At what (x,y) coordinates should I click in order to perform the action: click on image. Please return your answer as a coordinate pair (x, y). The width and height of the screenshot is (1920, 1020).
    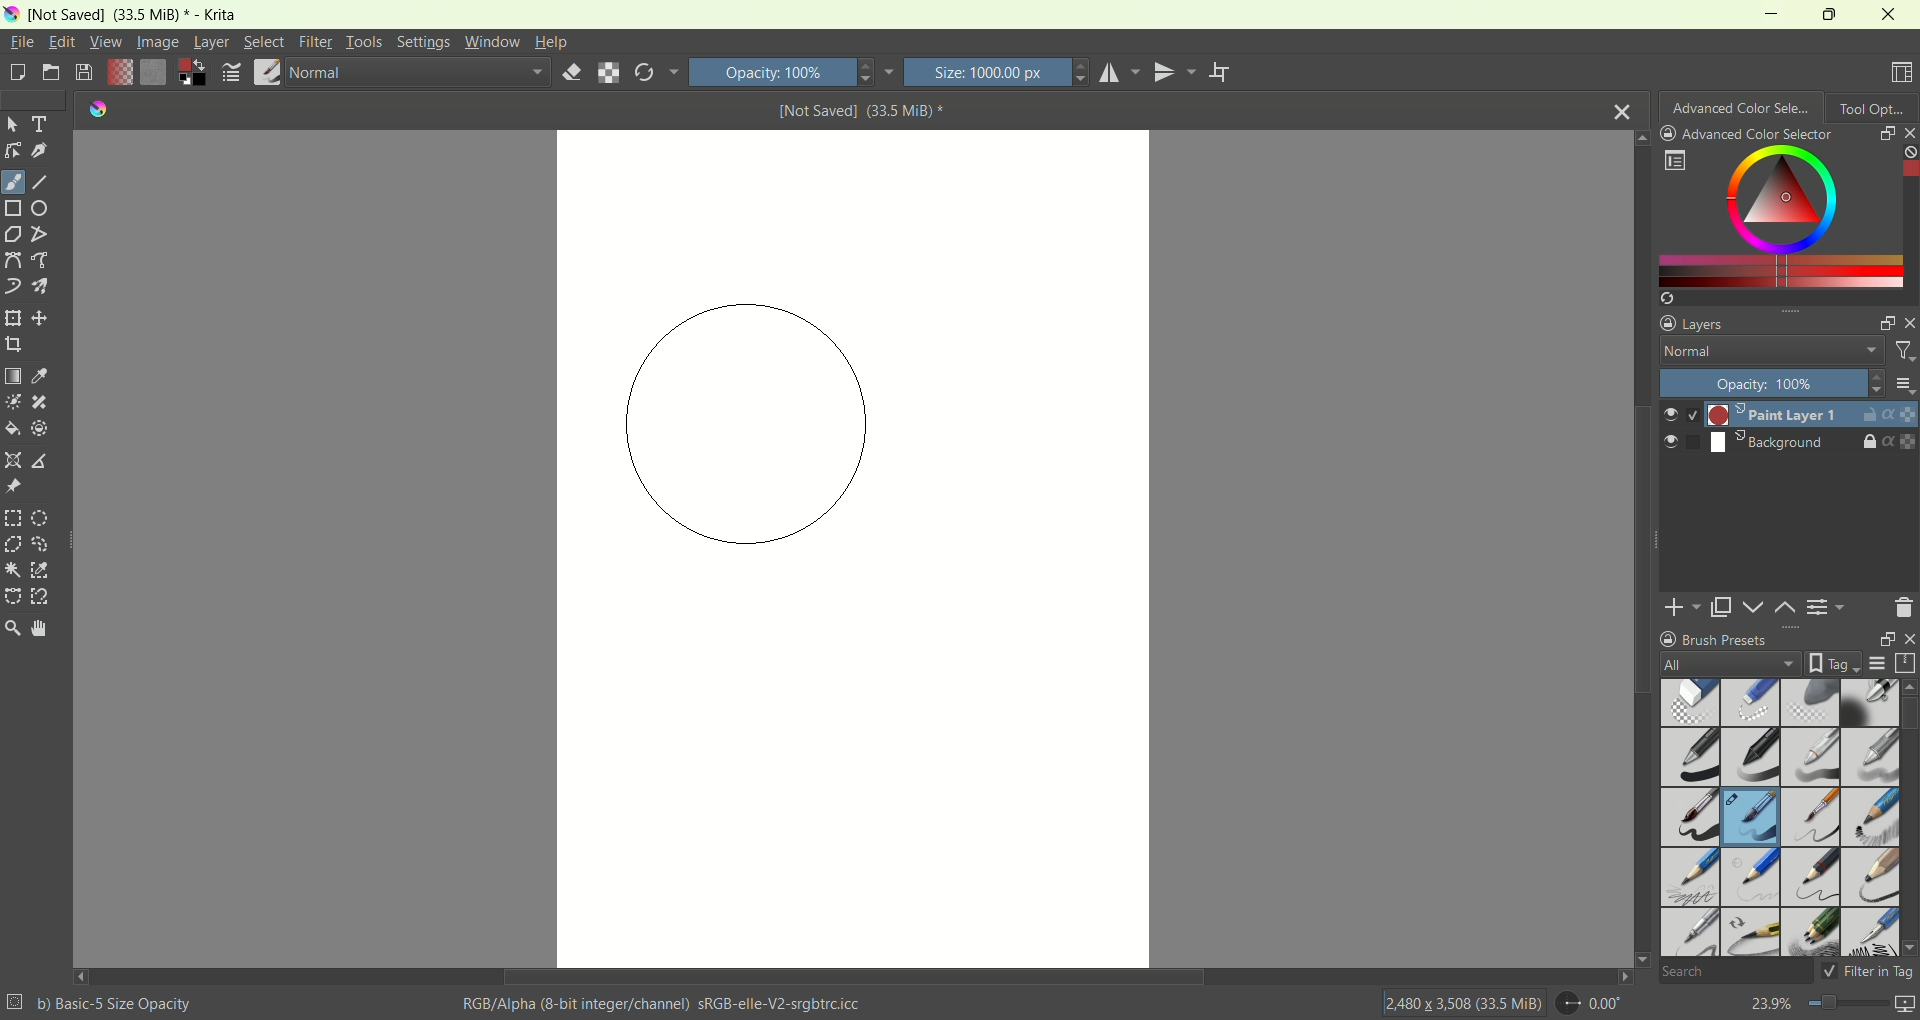
    Looking at the image, I should click on (160, 42).